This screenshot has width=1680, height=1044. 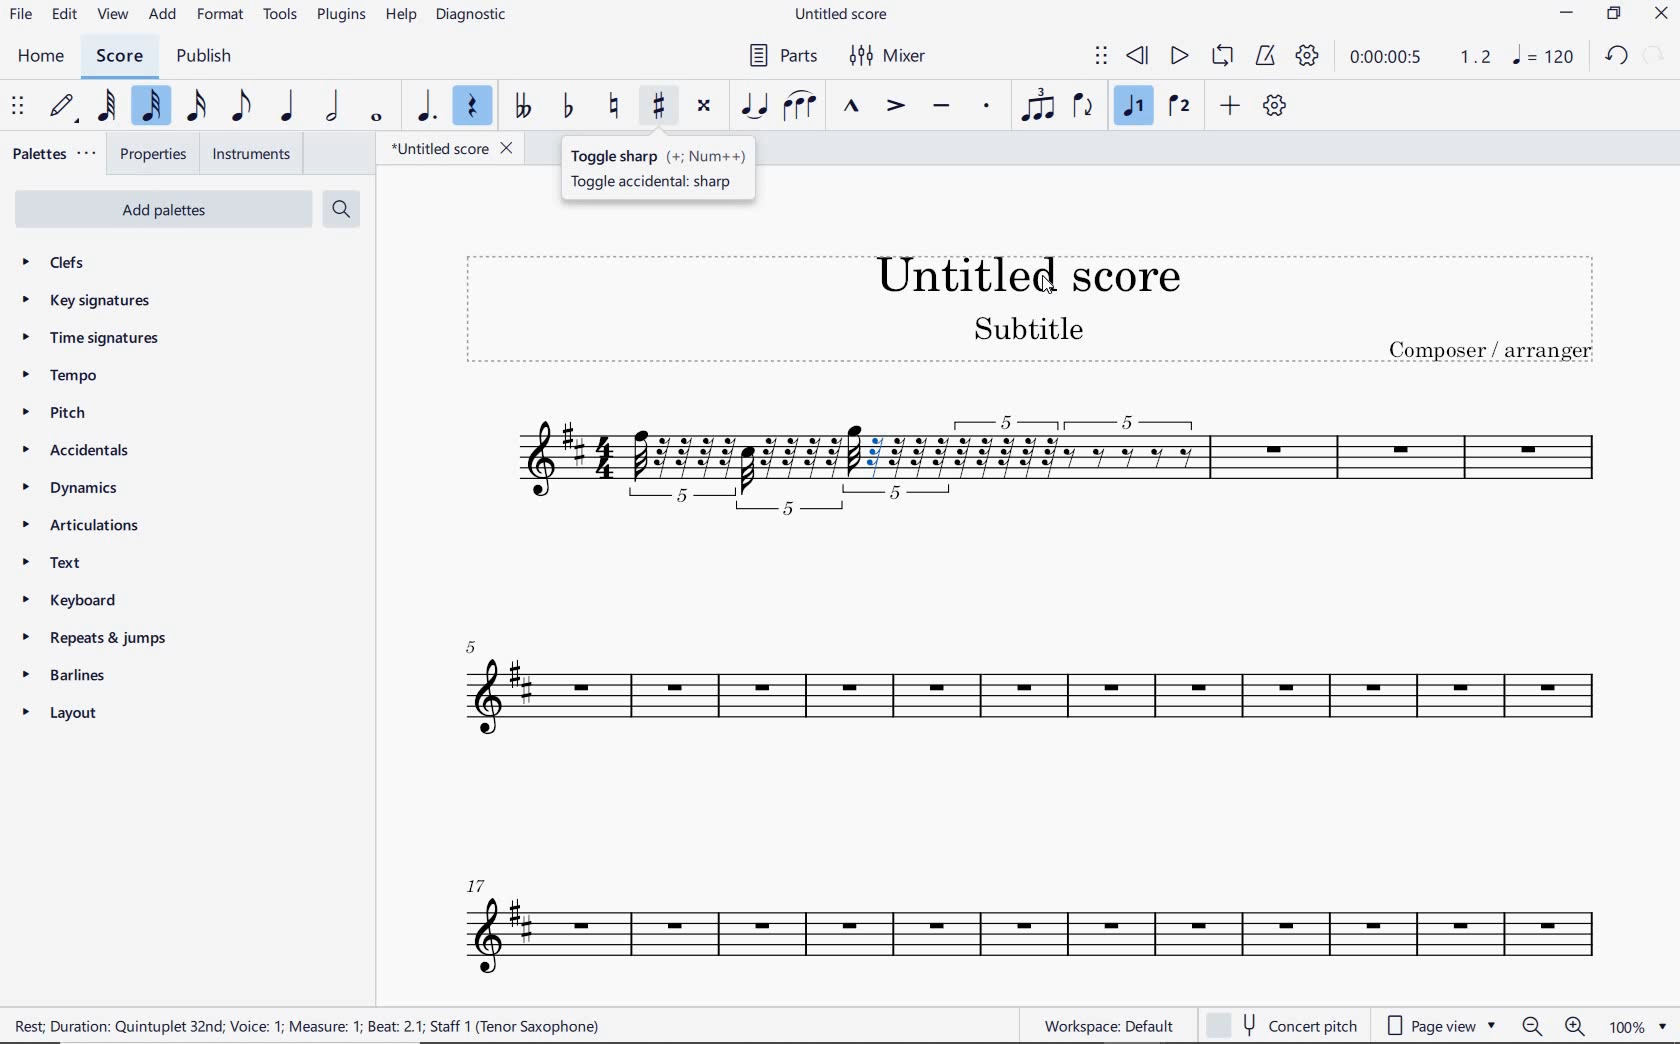 I want to click on MARCATO, so click(x=852, y=110).